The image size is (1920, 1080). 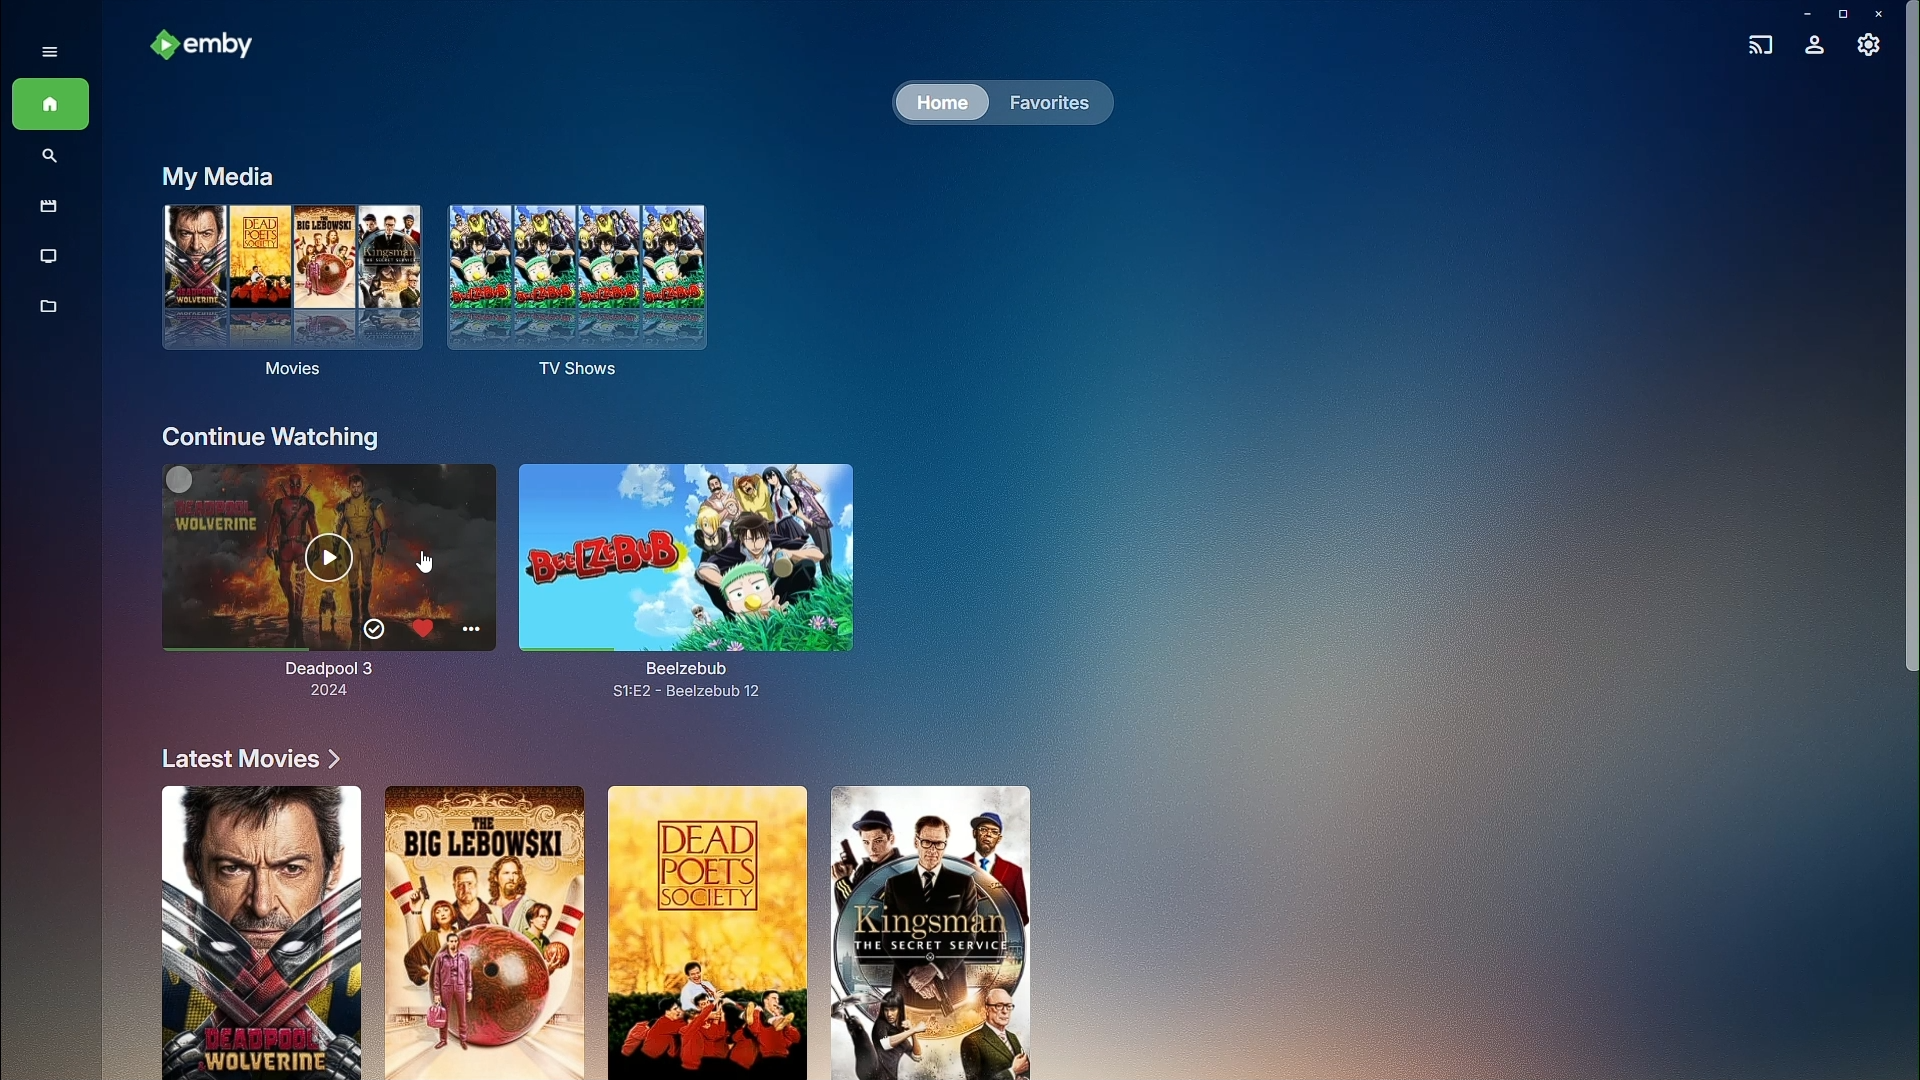 What do you see at coordinates (52, 107) in the screenshot?
I see `Home` at bounding box center [52, 107].